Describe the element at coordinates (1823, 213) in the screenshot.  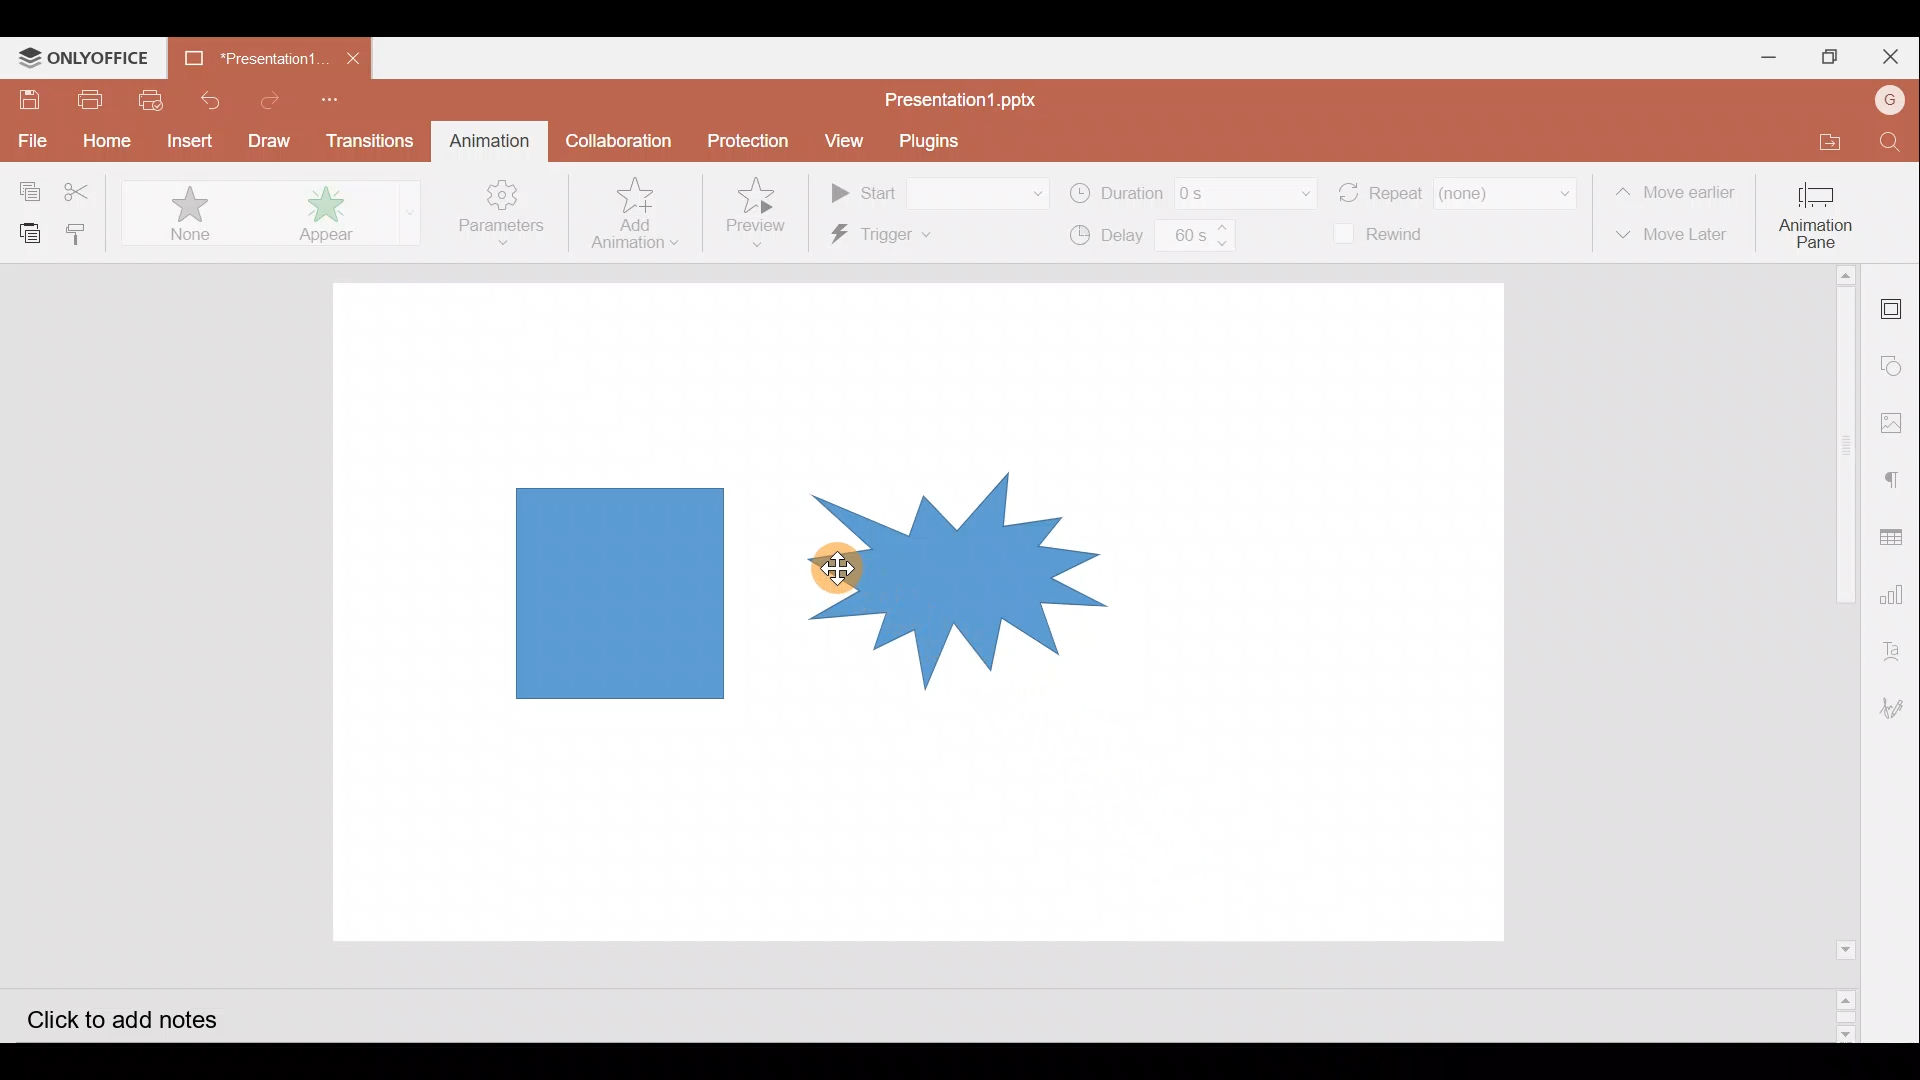
I see `Animation pane` at that location.